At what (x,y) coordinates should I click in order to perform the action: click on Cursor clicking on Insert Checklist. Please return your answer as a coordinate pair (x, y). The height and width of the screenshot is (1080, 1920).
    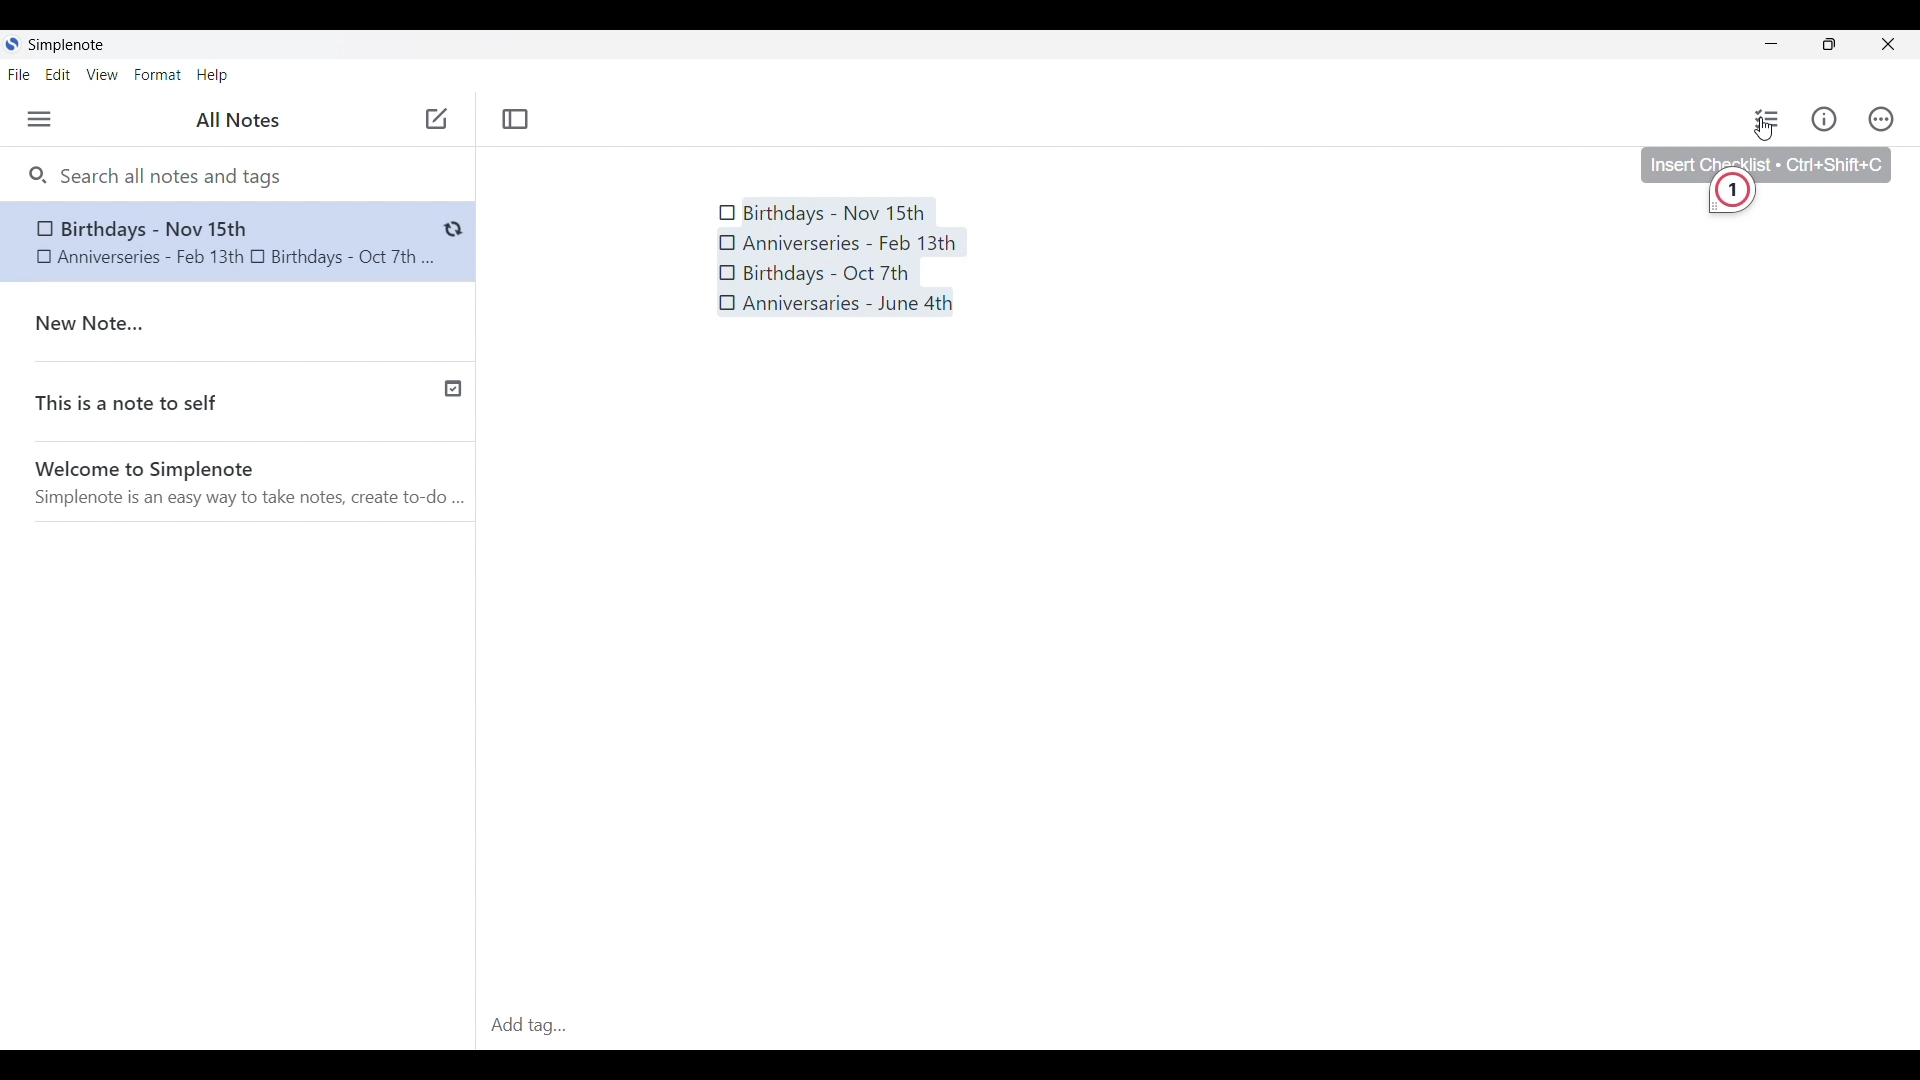
    Looking at the image, I should click on (1764, 129).